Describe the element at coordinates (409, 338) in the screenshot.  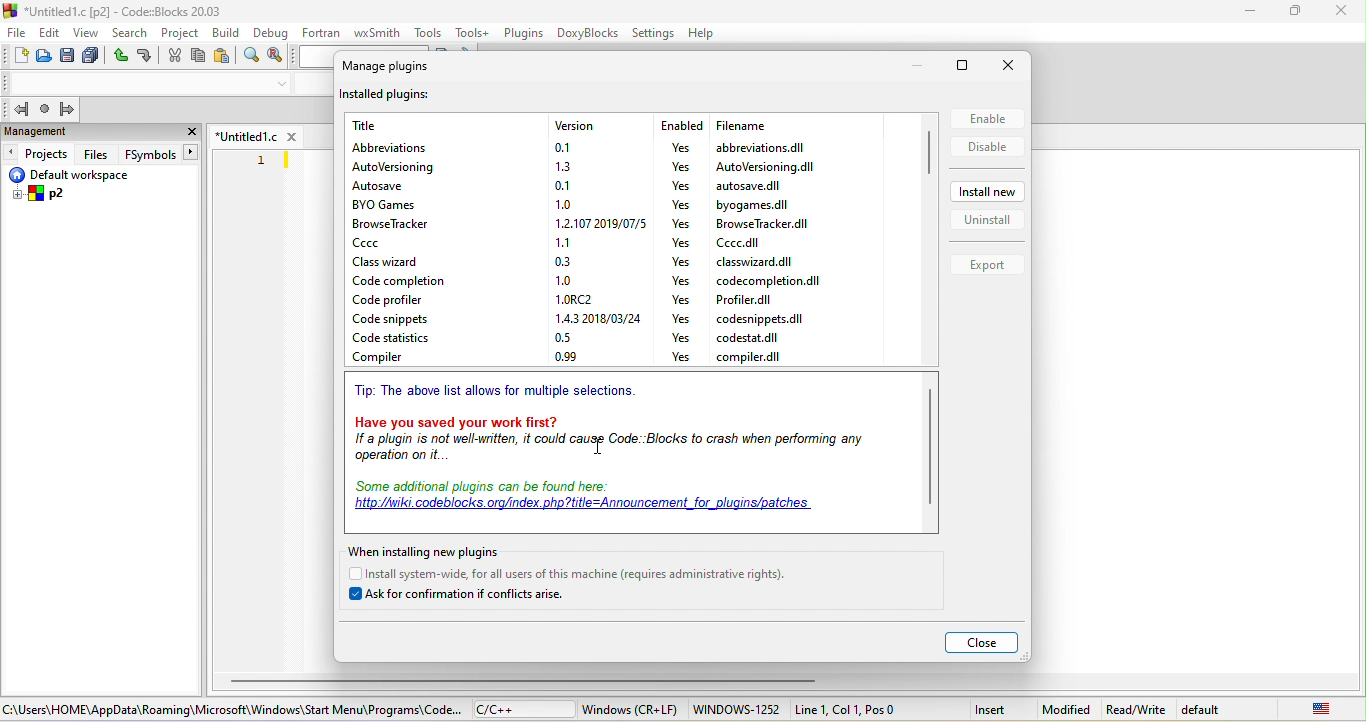
I see `code statistics` at that location.